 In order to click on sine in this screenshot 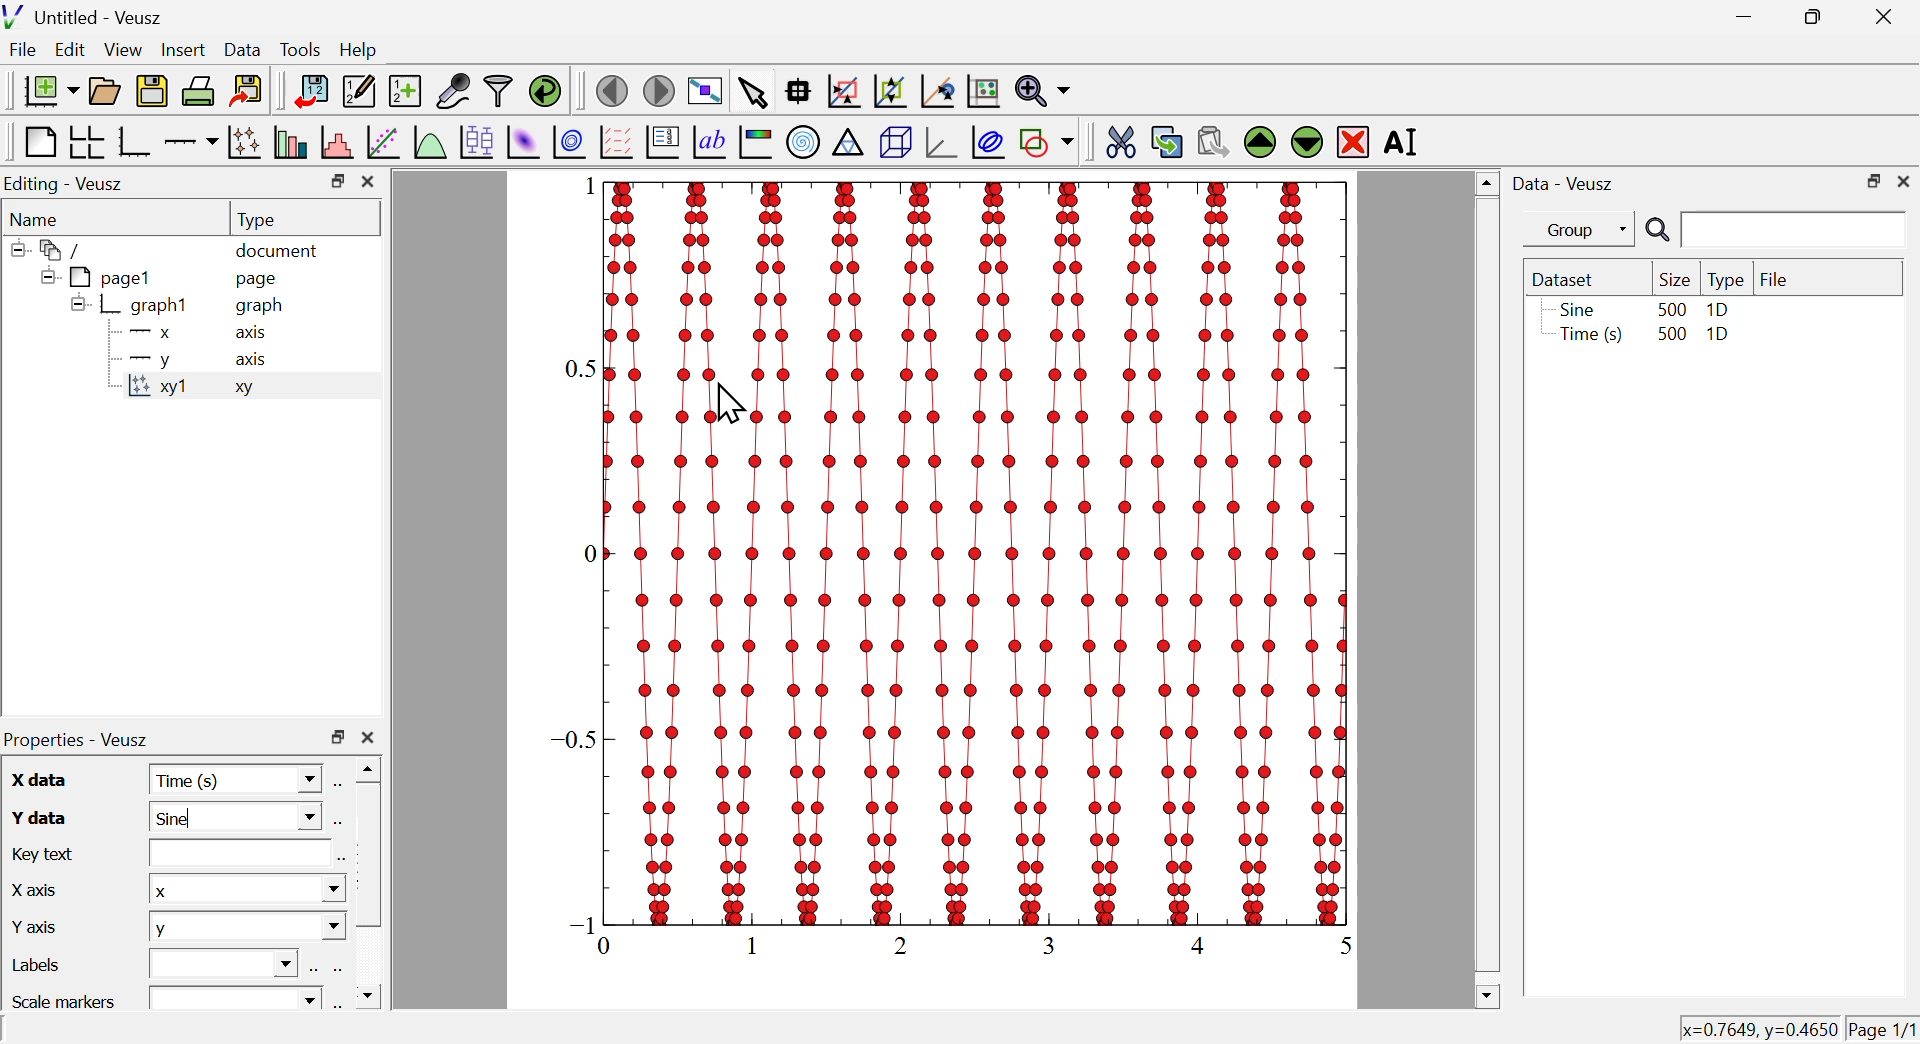, I will do `click(1575, 309)`.